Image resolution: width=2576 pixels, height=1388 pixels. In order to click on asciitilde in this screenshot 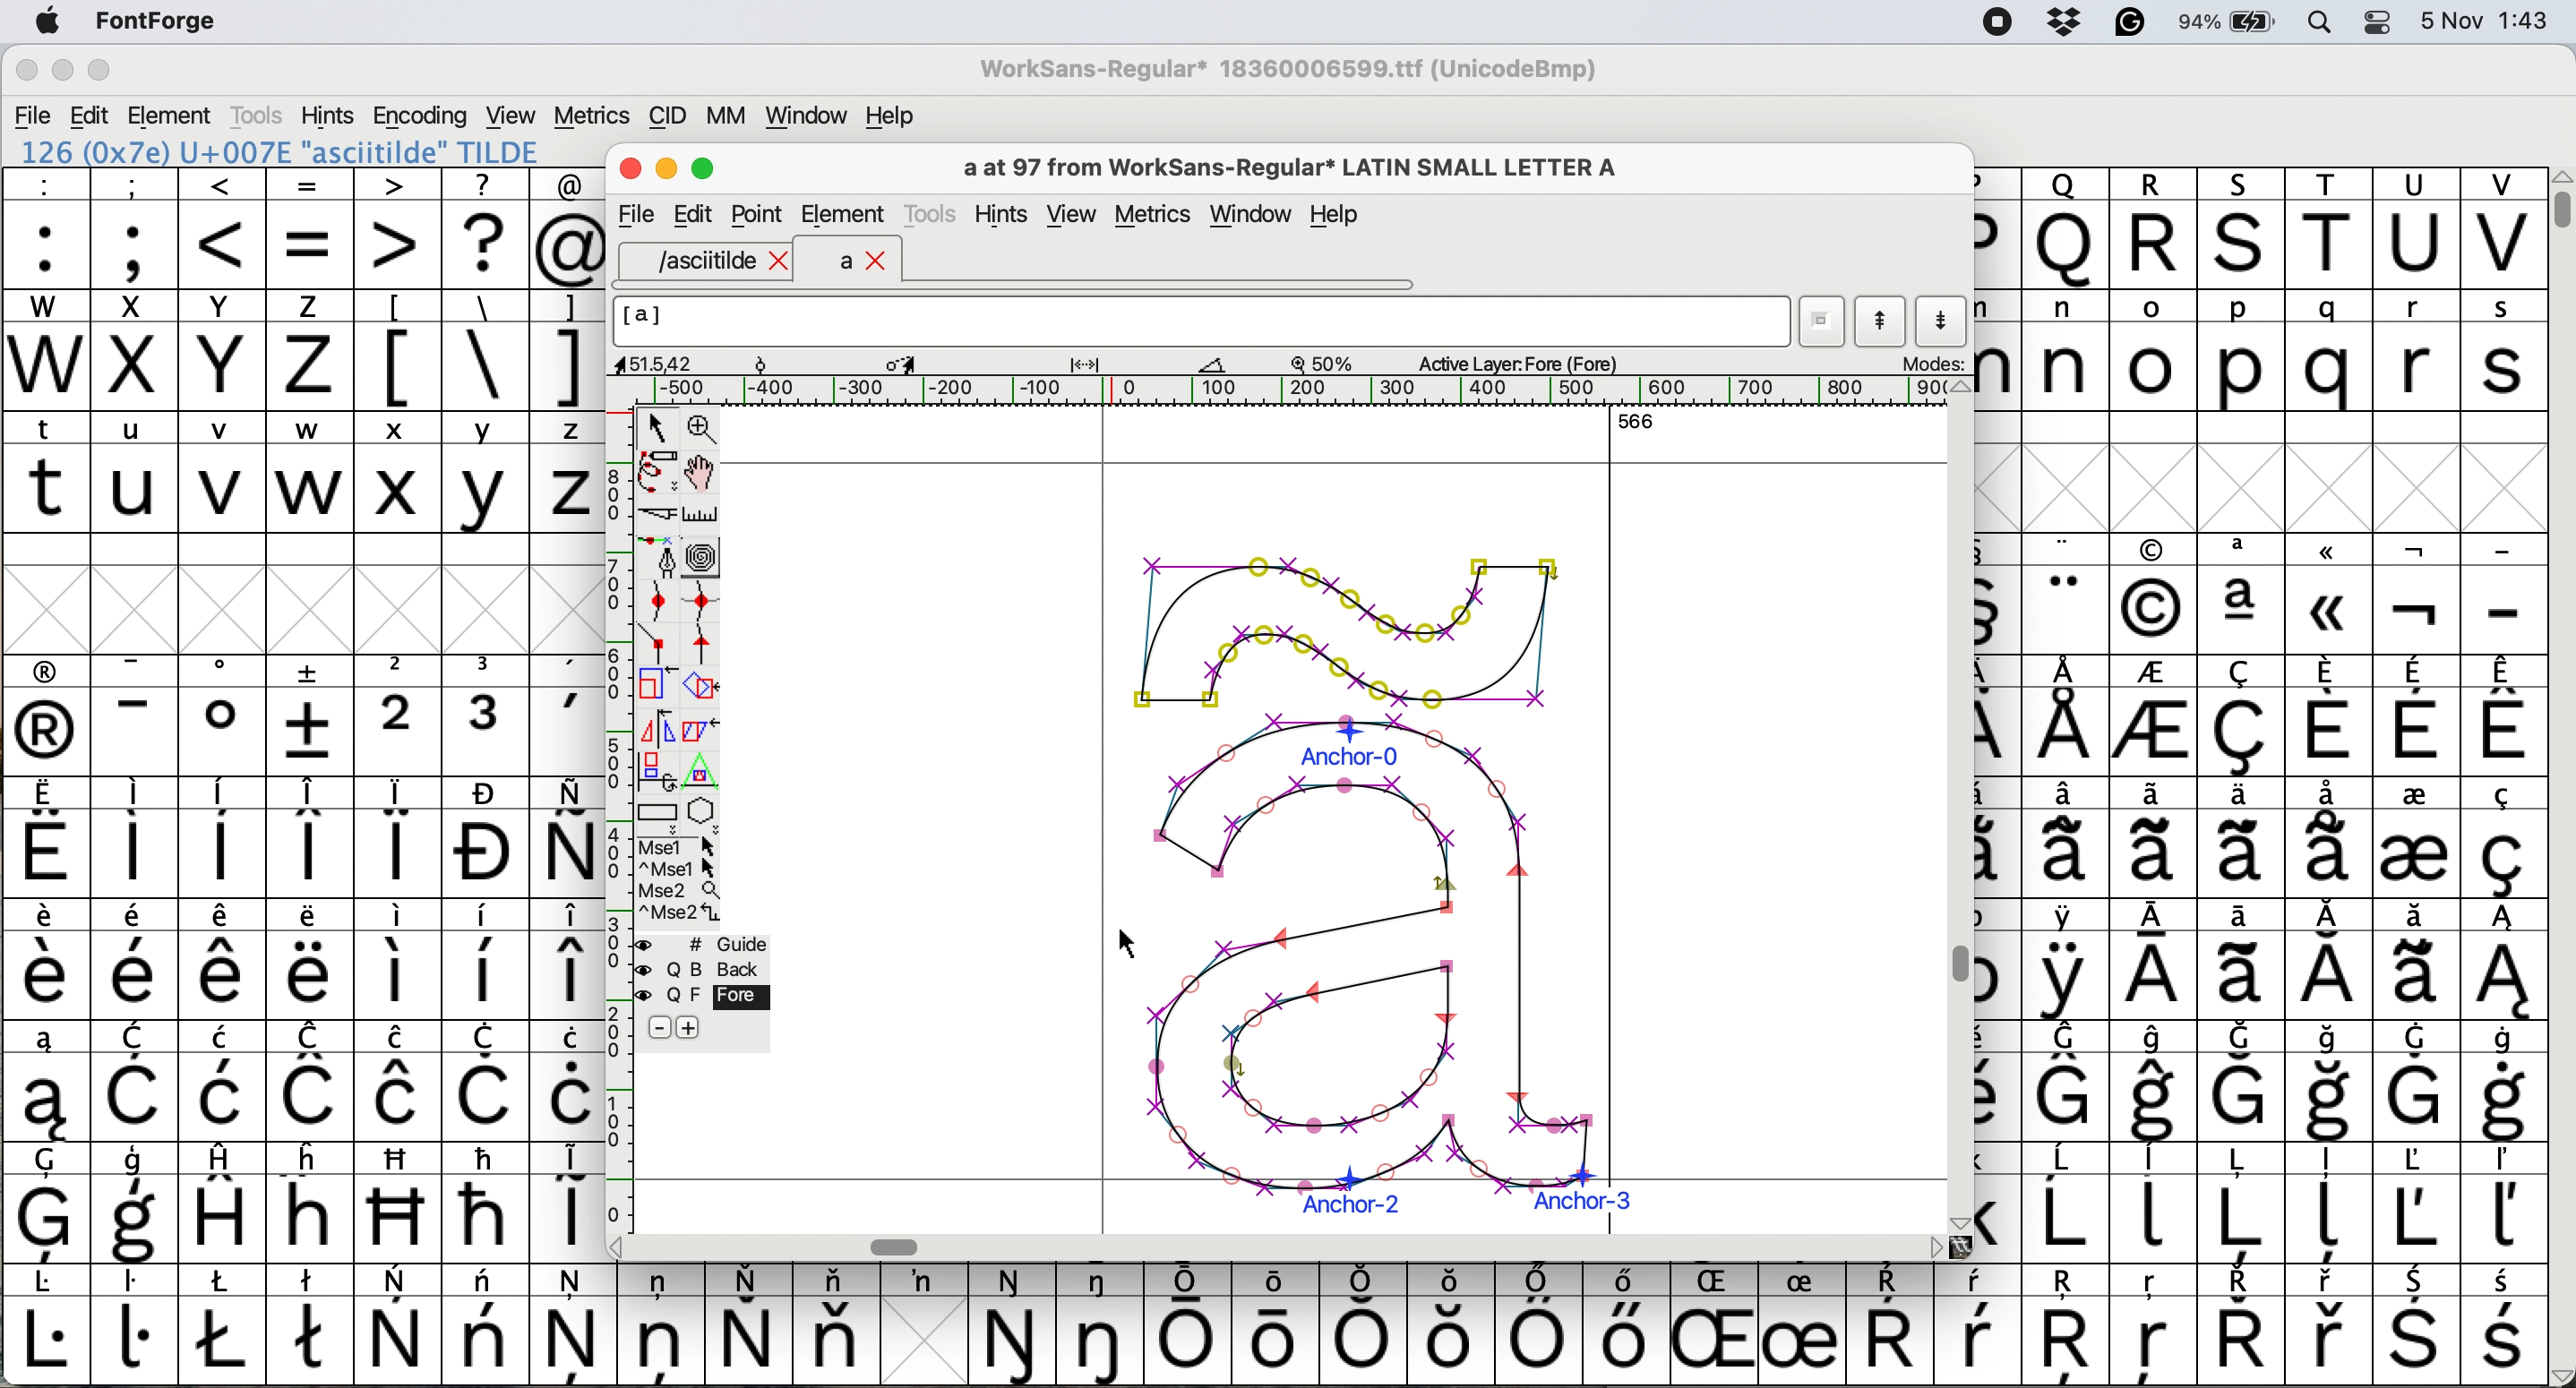, I will do `click(719, 261)`.